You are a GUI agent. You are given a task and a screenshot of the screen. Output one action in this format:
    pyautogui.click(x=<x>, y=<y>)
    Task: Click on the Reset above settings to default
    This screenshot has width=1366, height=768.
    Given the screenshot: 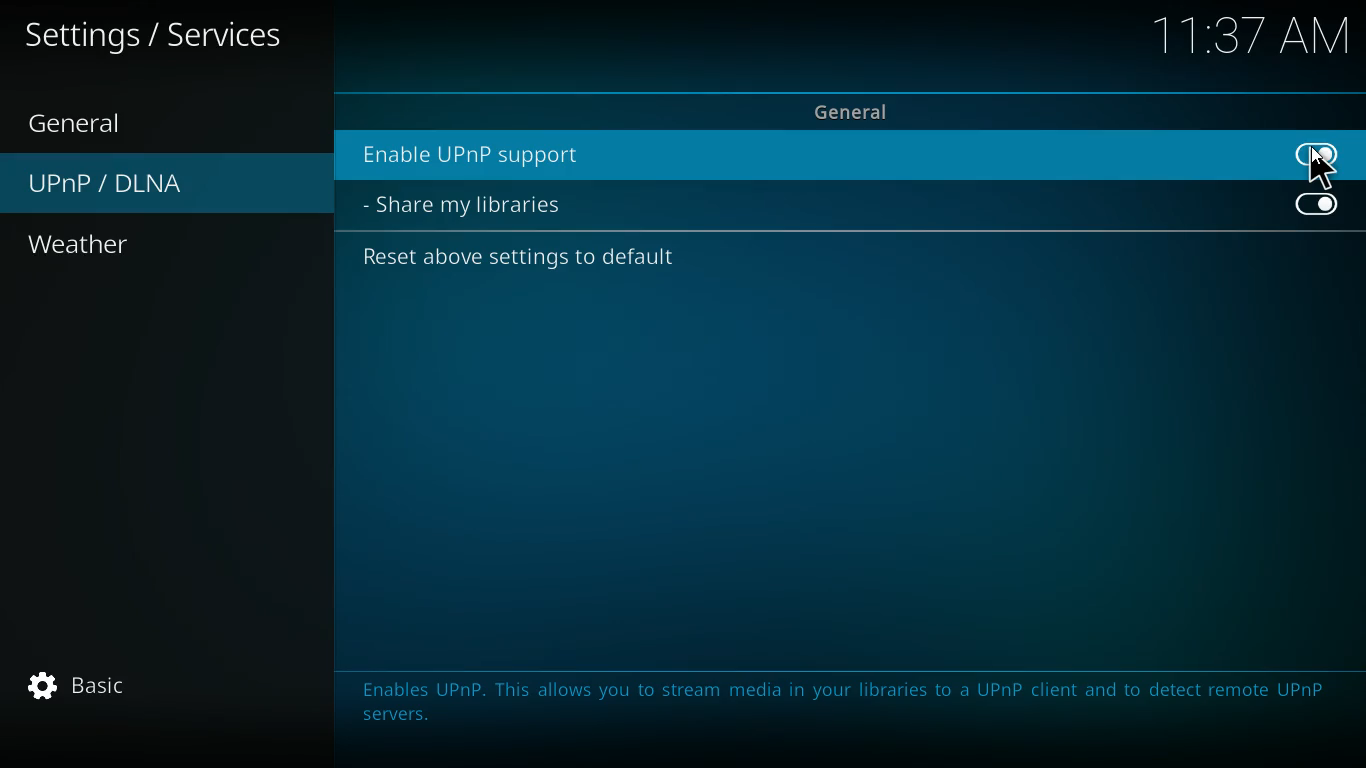 What is the action you would take?
    pyautogui.click(x=522, y=262)
    